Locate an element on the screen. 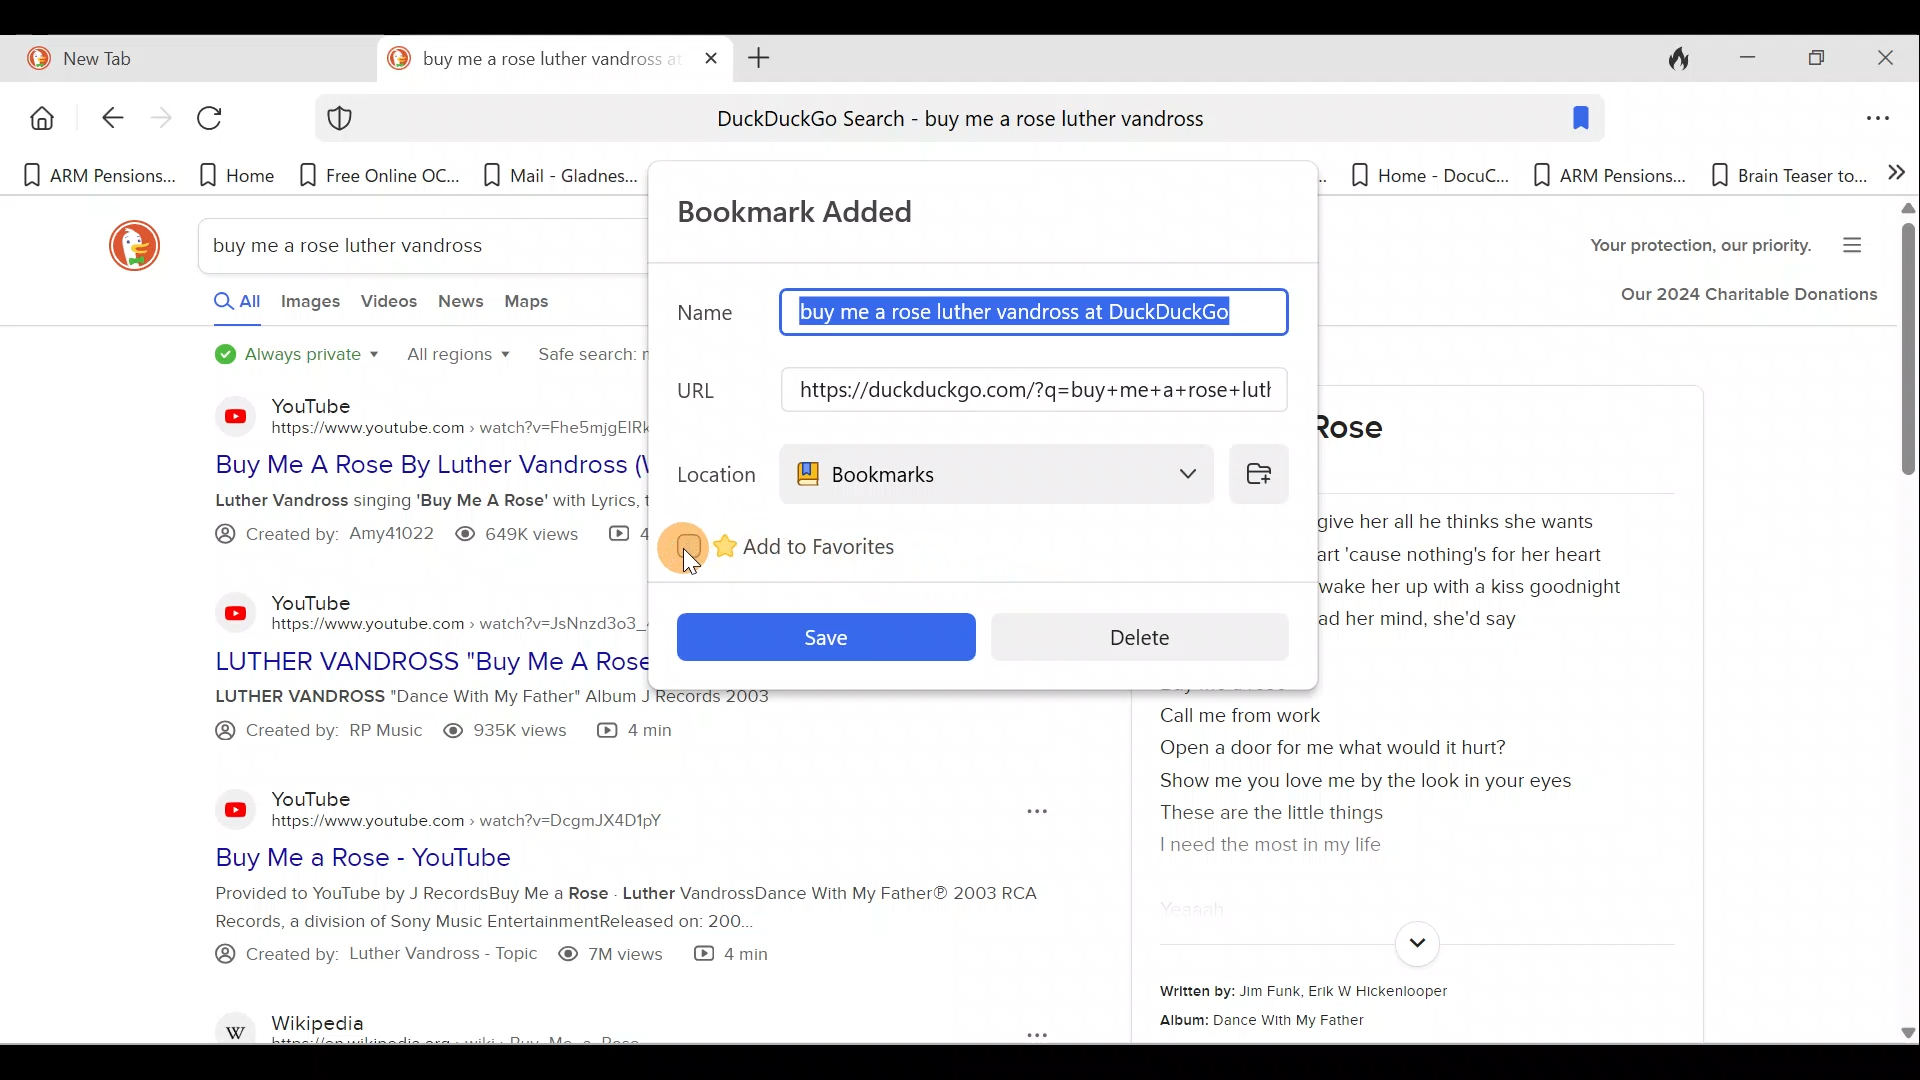  DuckDuckGo Search - buy me a rose luther vandross is located at coordinates (958, 122).